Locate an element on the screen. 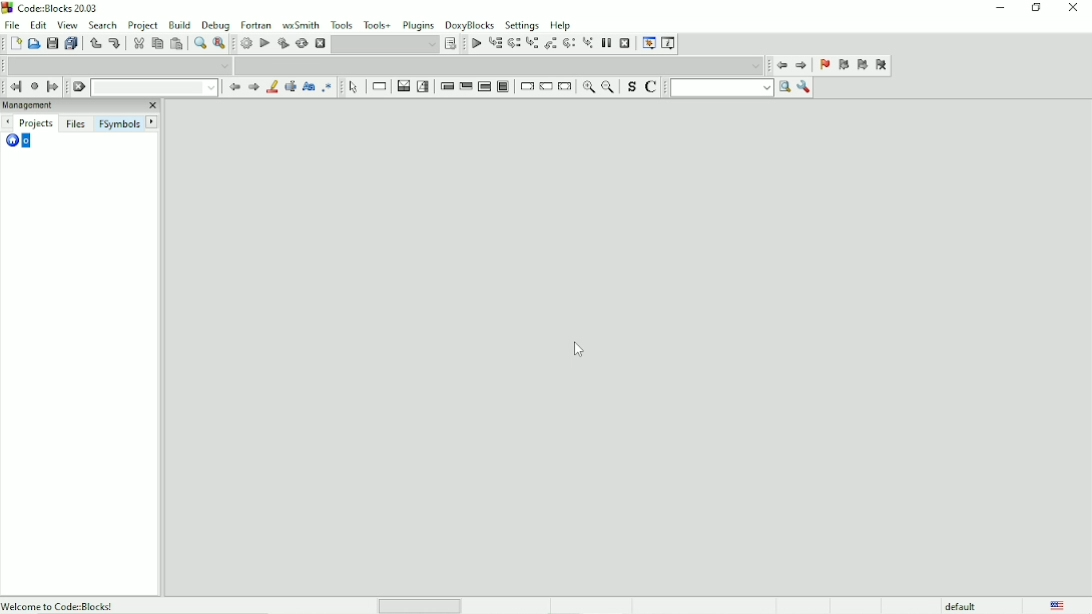 The height and width of the screenshot is (614, 1092). Copy is located at coordinates (156, 44).